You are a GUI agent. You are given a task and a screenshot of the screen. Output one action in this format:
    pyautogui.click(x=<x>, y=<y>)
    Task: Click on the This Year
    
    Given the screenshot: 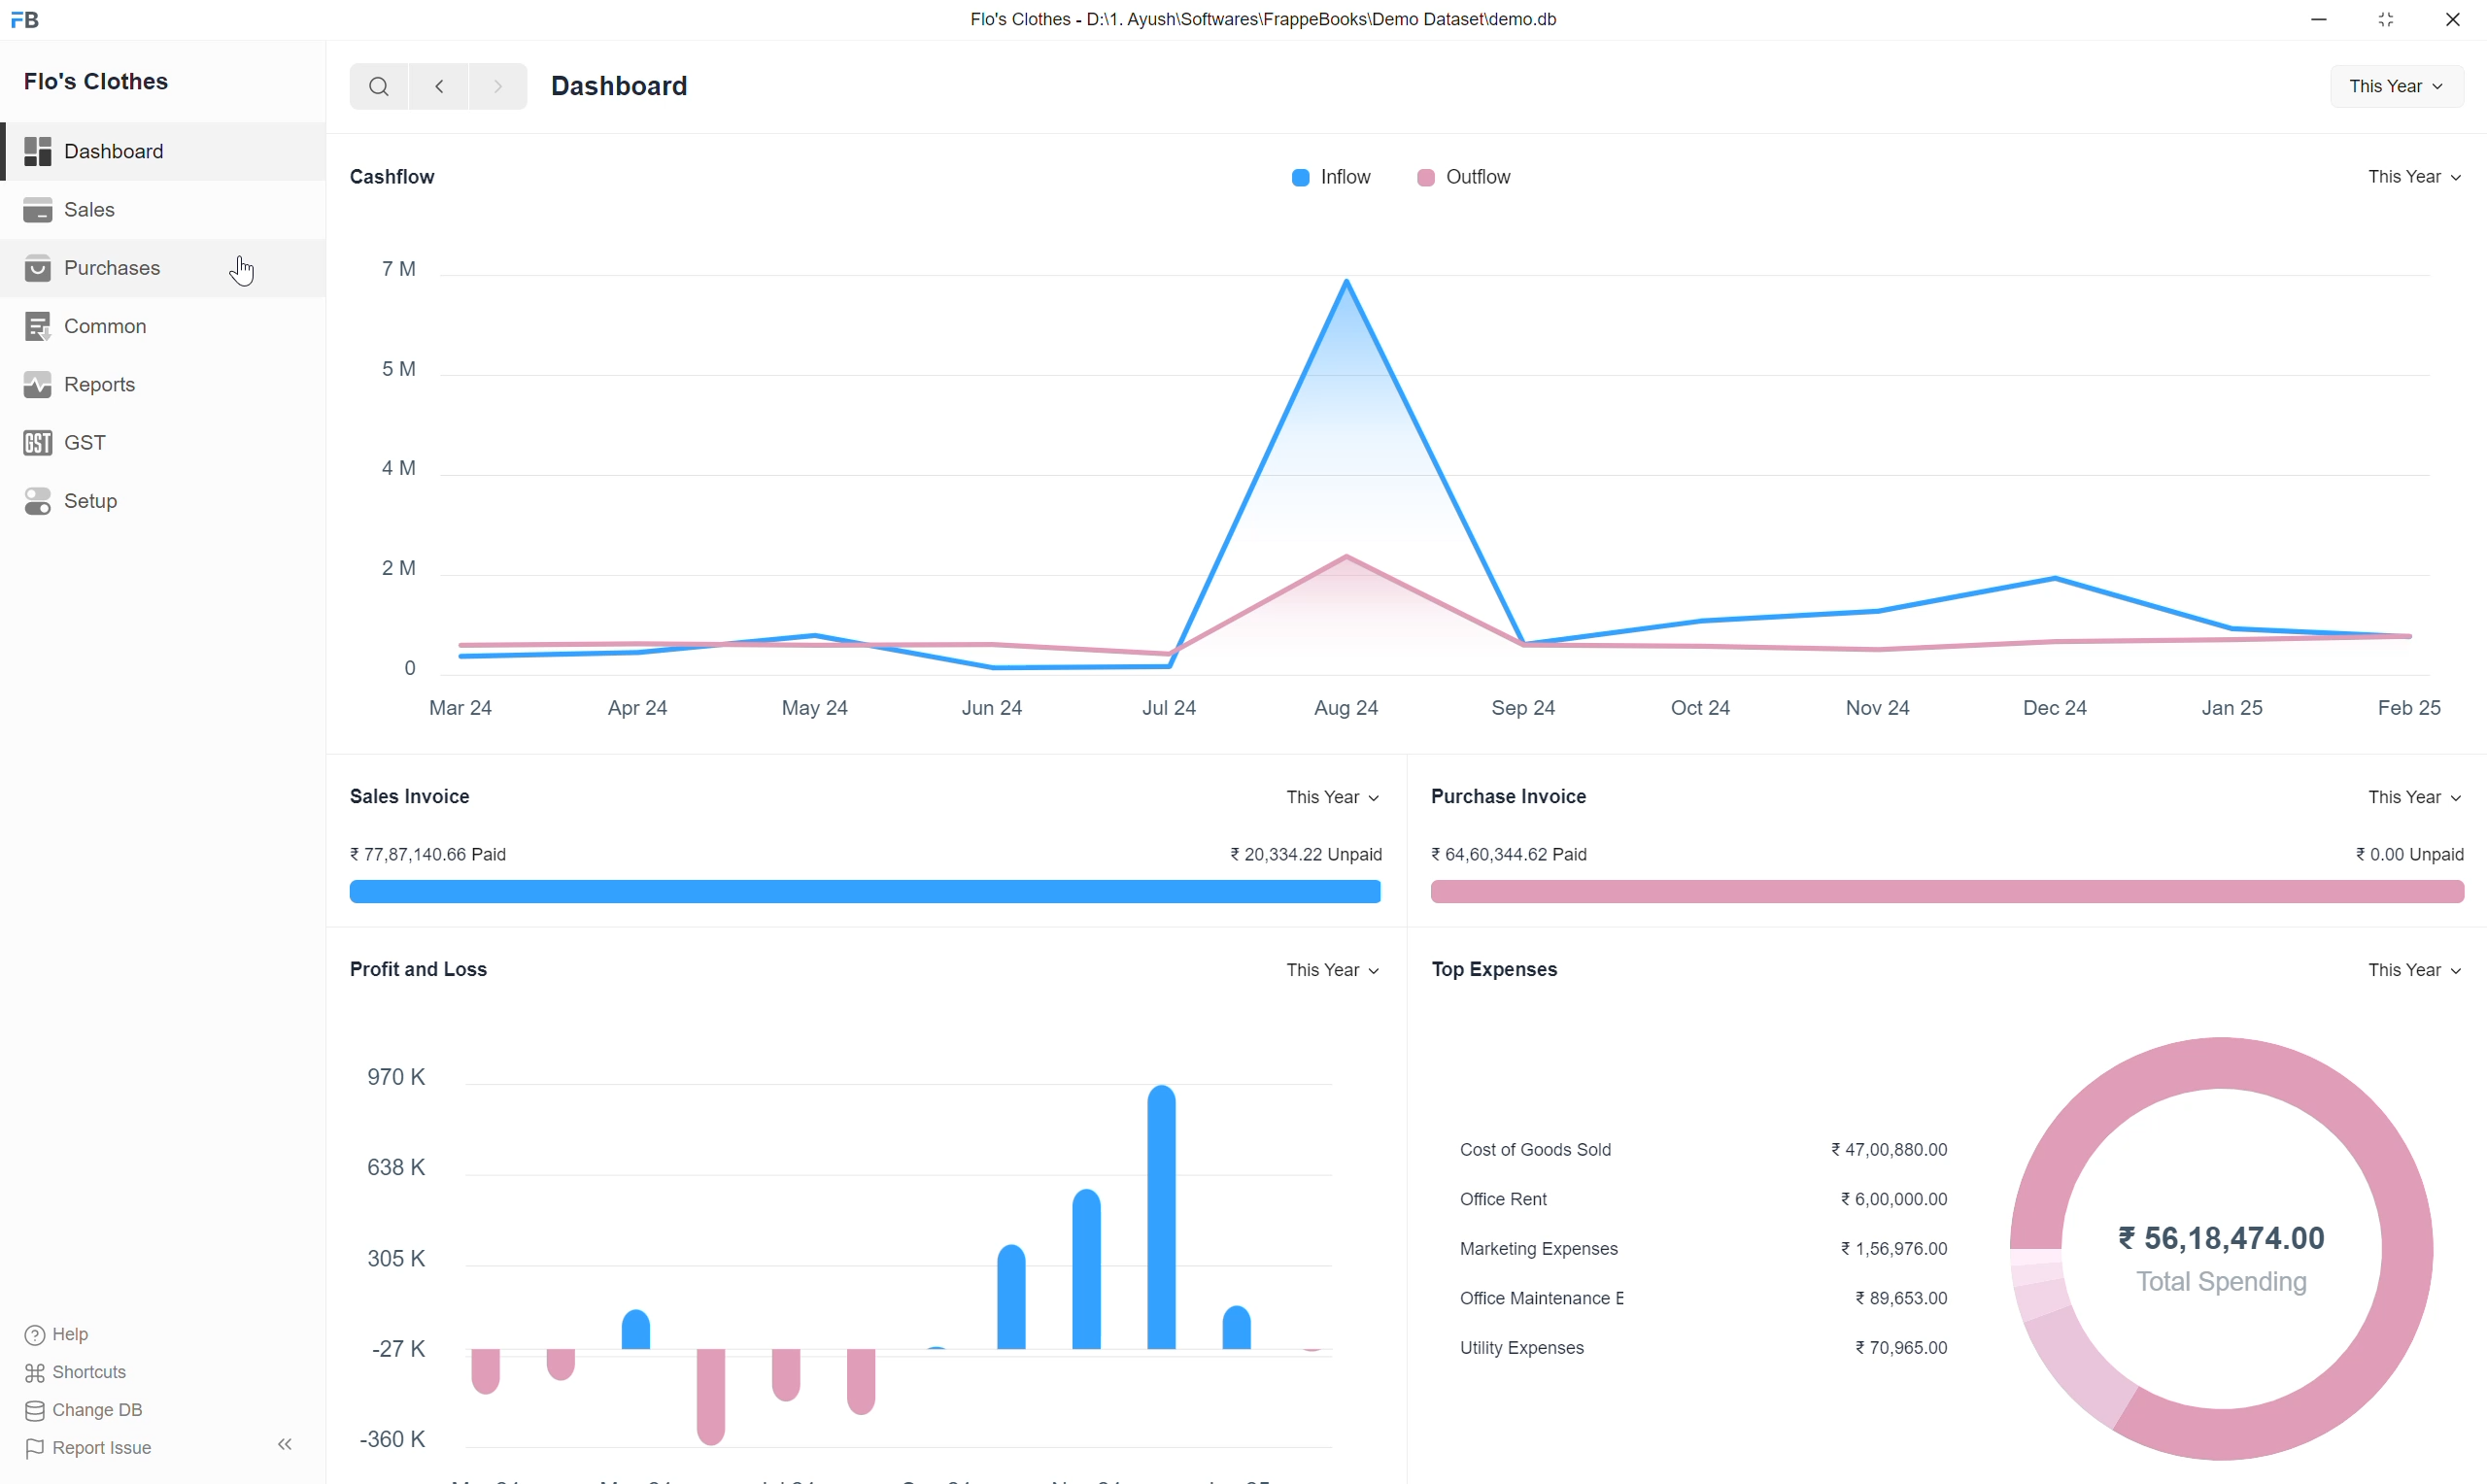 What is the action you would take?
    pyautogui.click(x=2416, y=175)
    